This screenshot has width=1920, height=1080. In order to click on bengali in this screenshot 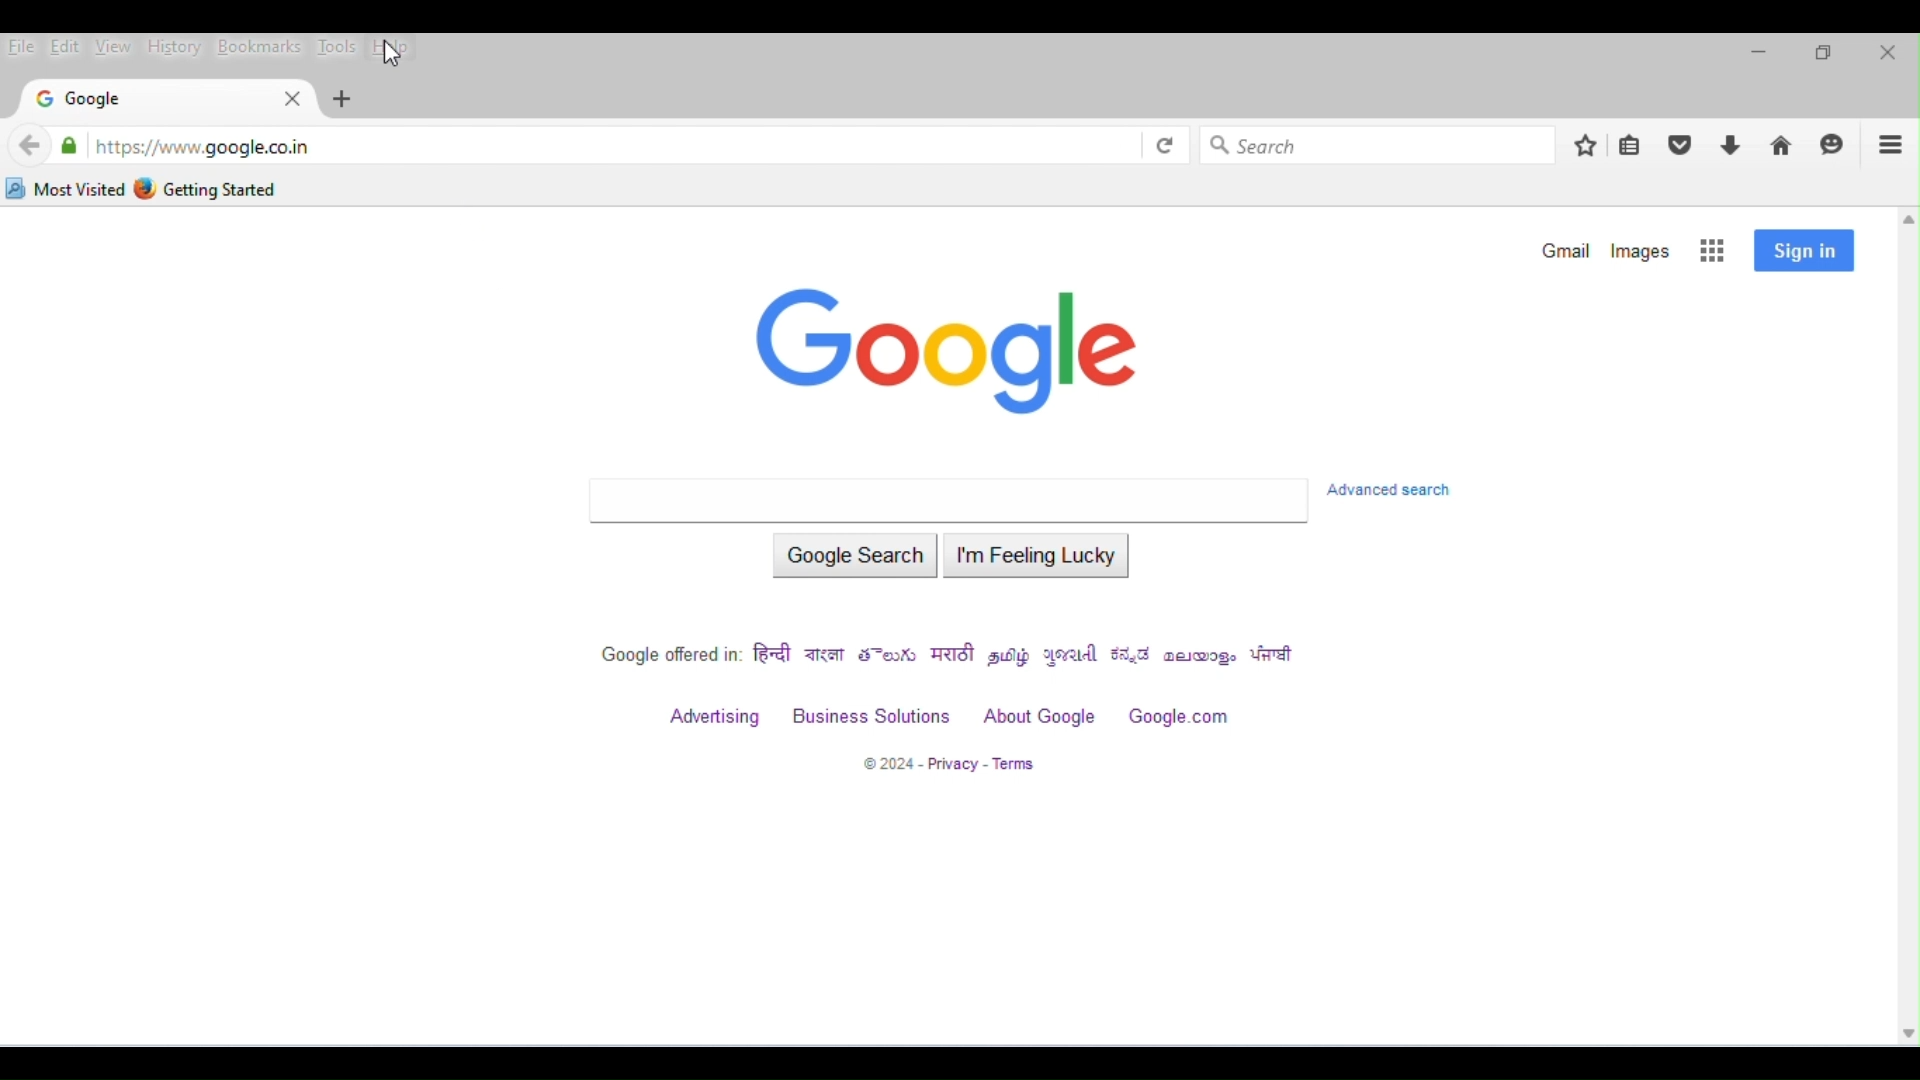, I will do `click(825, 656)`.